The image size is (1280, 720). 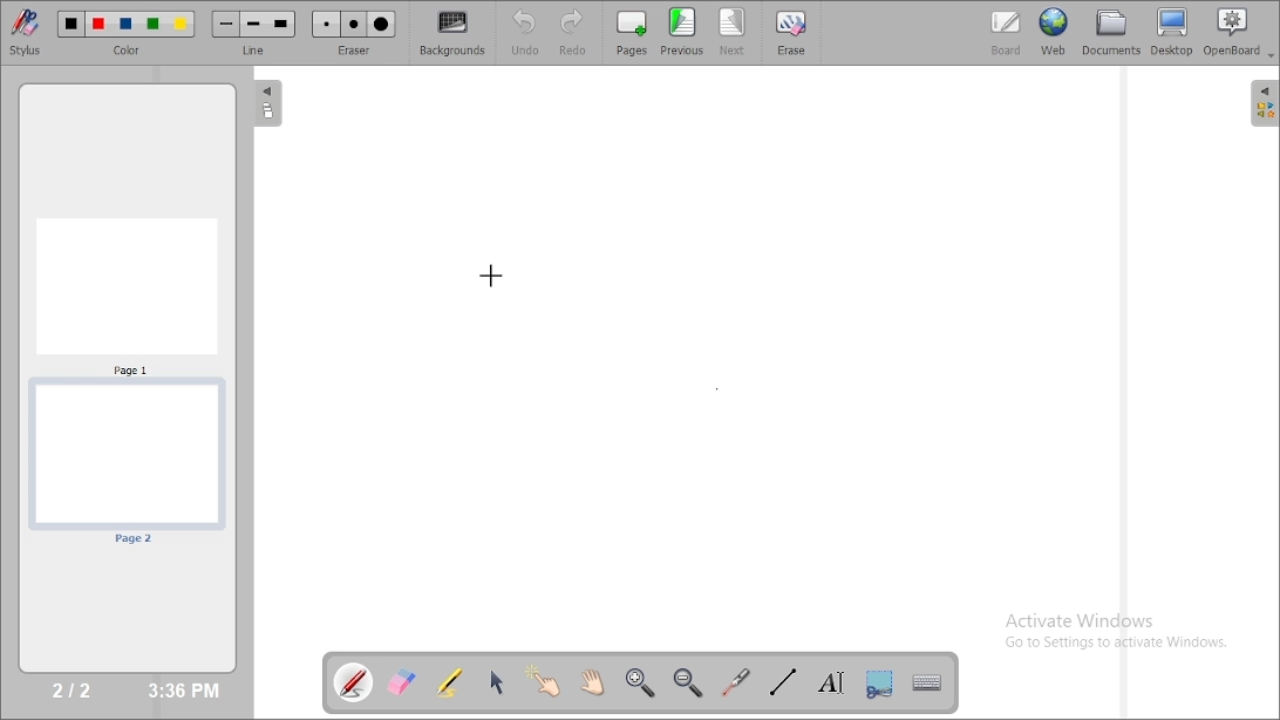 What do you see at coordinates (1054, 31) in the screenshot?
I see `web` at bounding box center [1054, 31].